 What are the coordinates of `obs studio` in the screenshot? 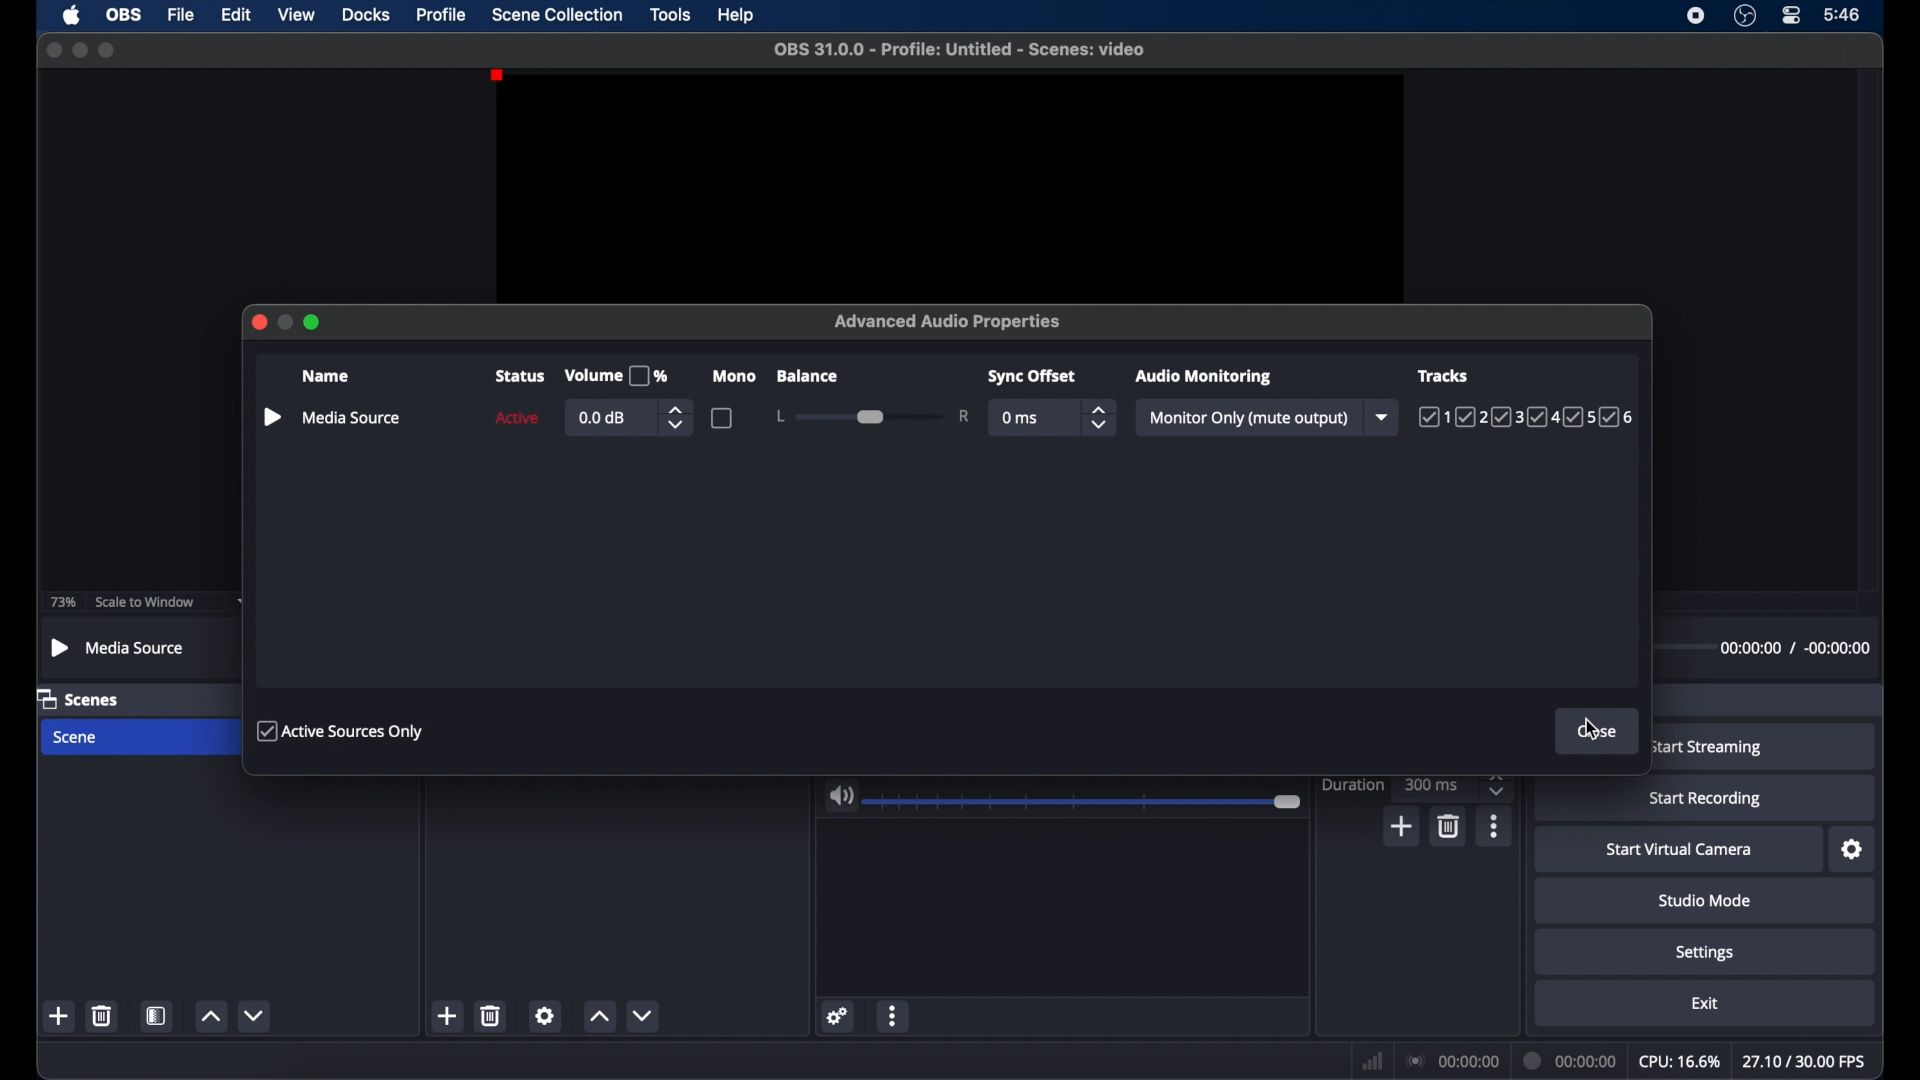 It's located at (1744, 16).